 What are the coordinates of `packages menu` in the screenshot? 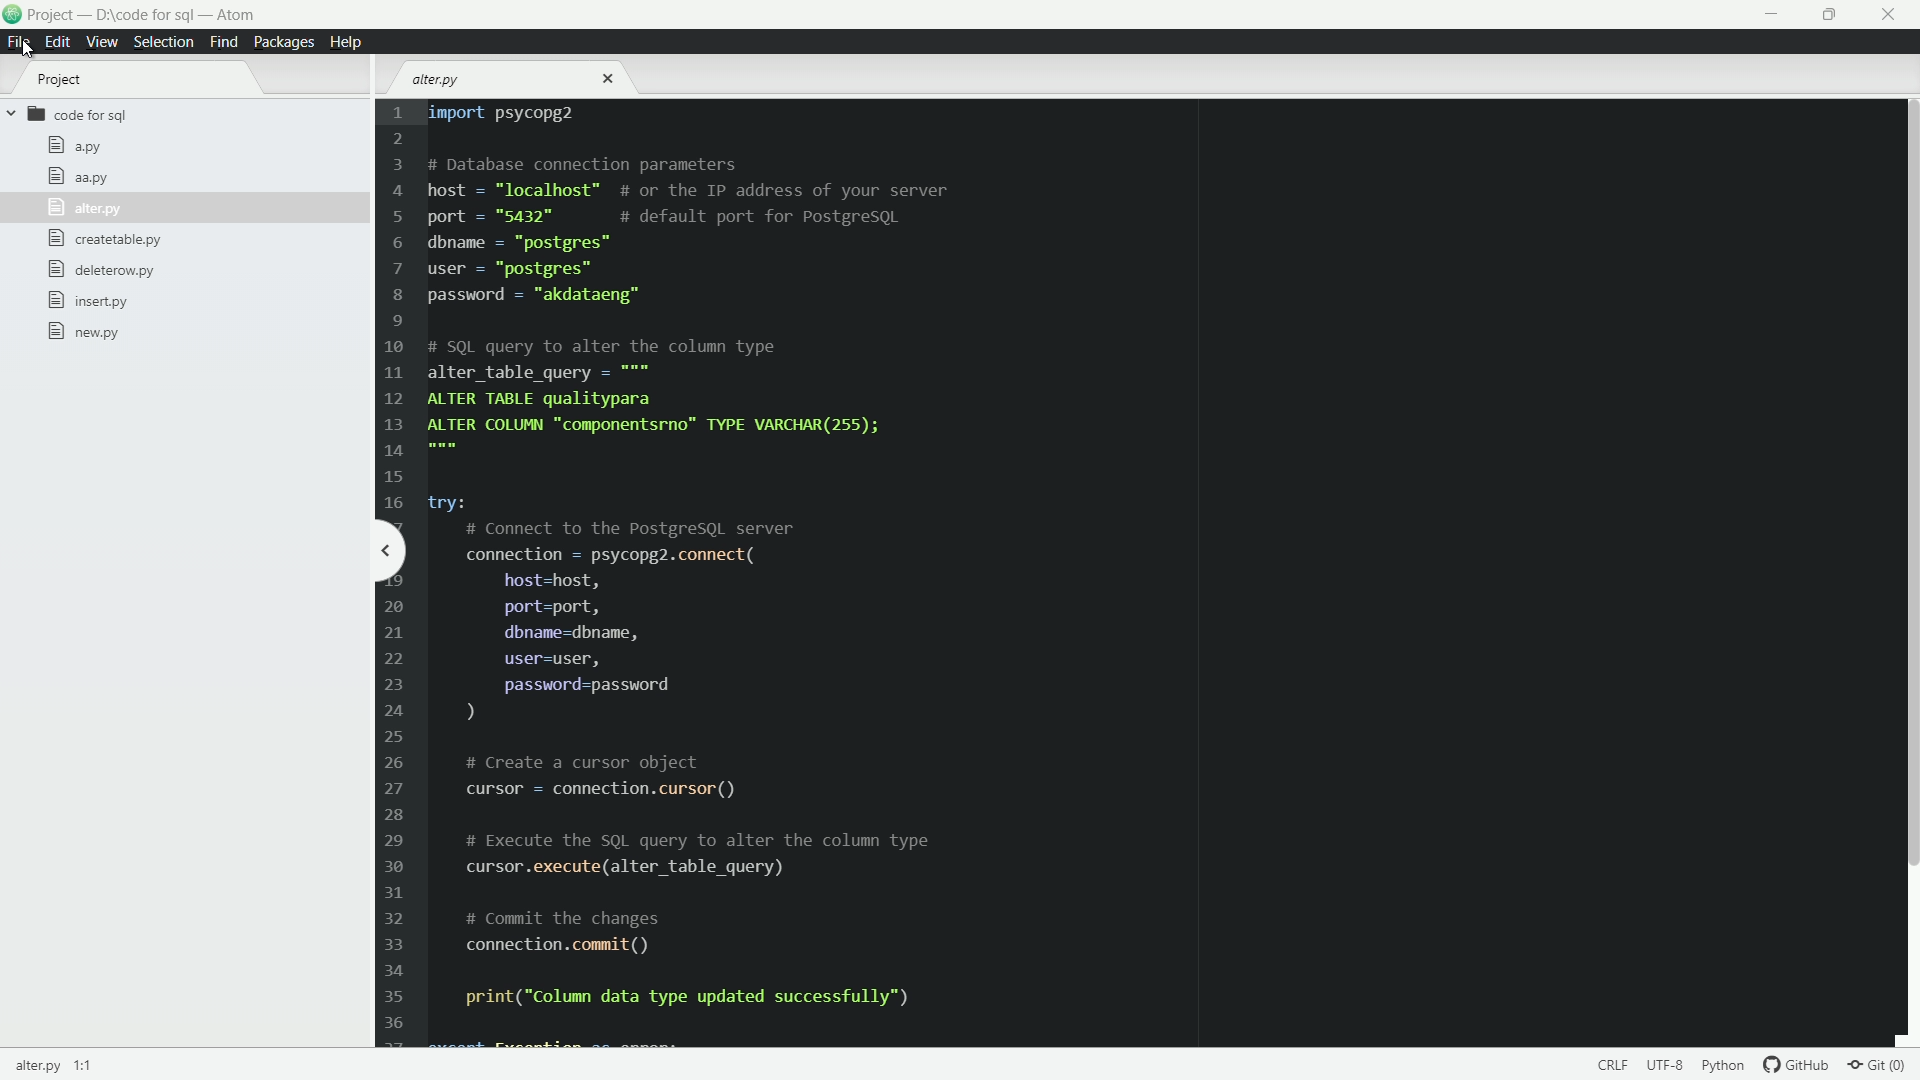 It's located at (286, 43).